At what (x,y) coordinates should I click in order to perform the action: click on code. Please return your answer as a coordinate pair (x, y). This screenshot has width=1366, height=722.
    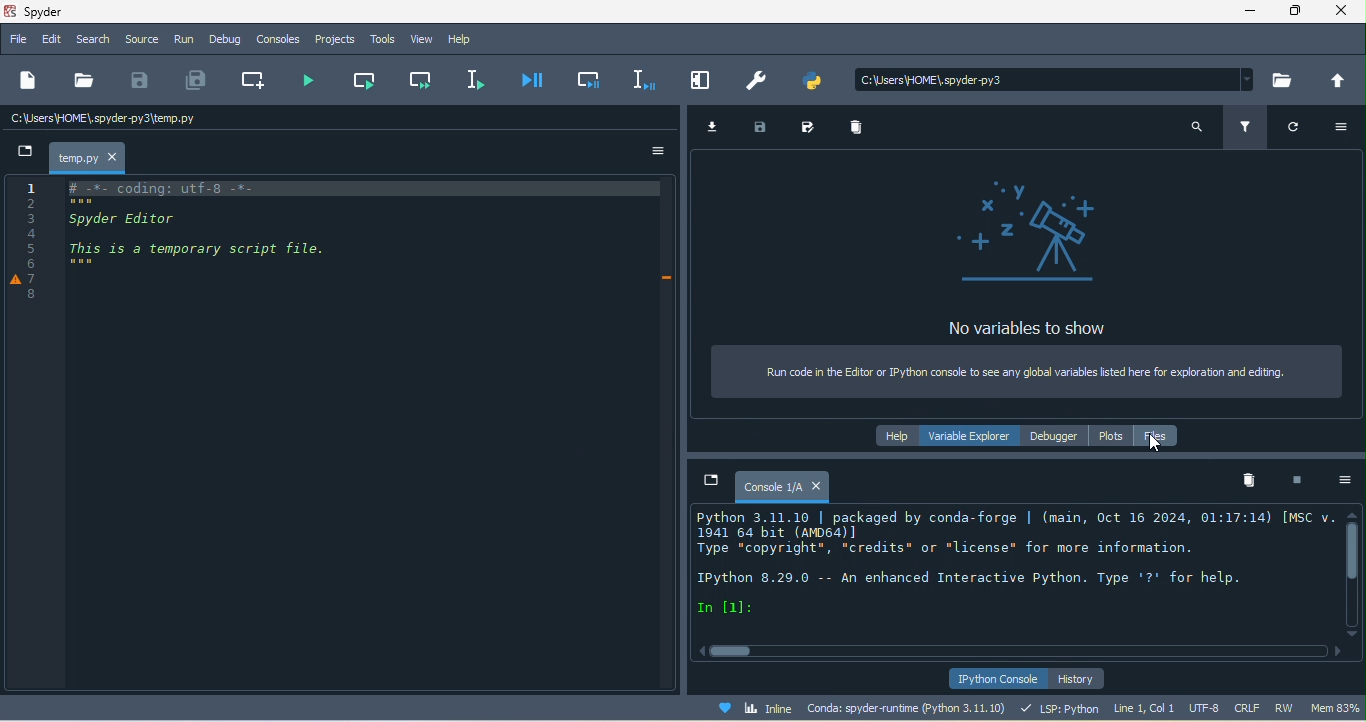
    Looking at the image, I should click on (216, 269).